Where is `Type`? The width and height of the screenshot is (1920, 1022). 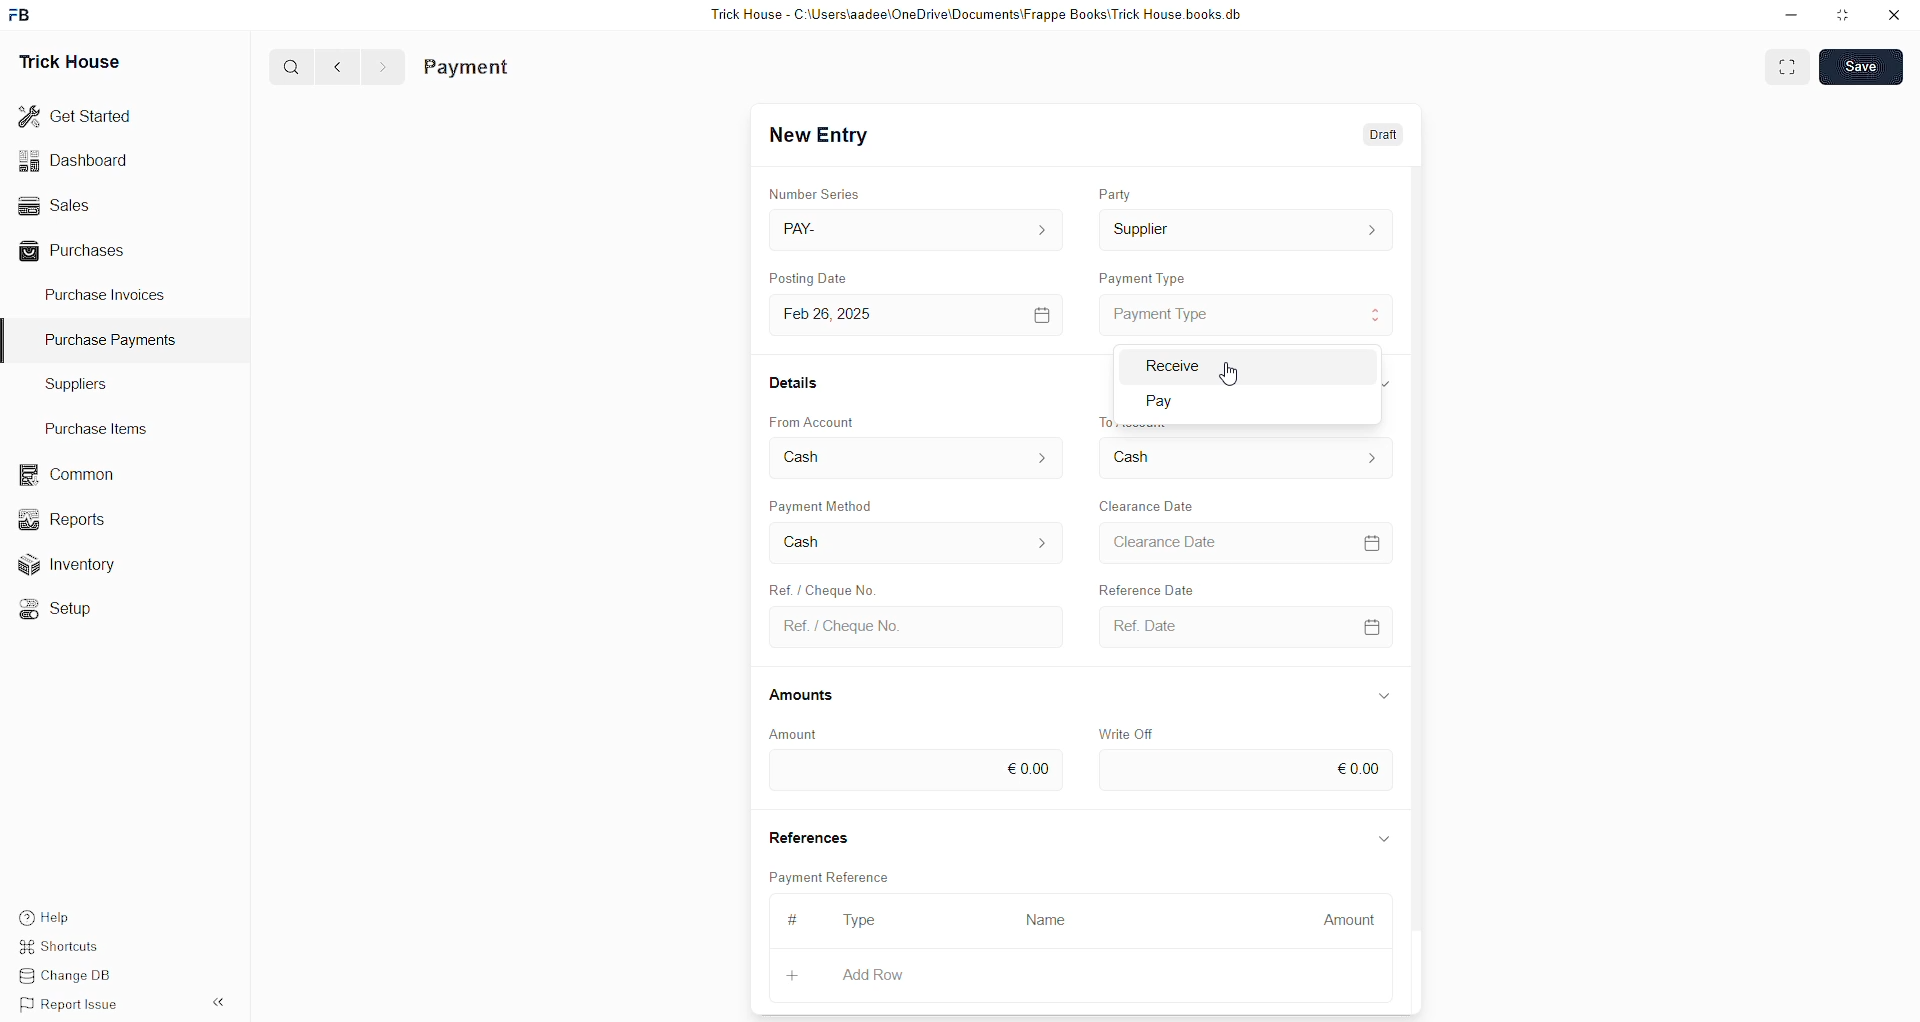
Type is located at coordinates (863, 920).